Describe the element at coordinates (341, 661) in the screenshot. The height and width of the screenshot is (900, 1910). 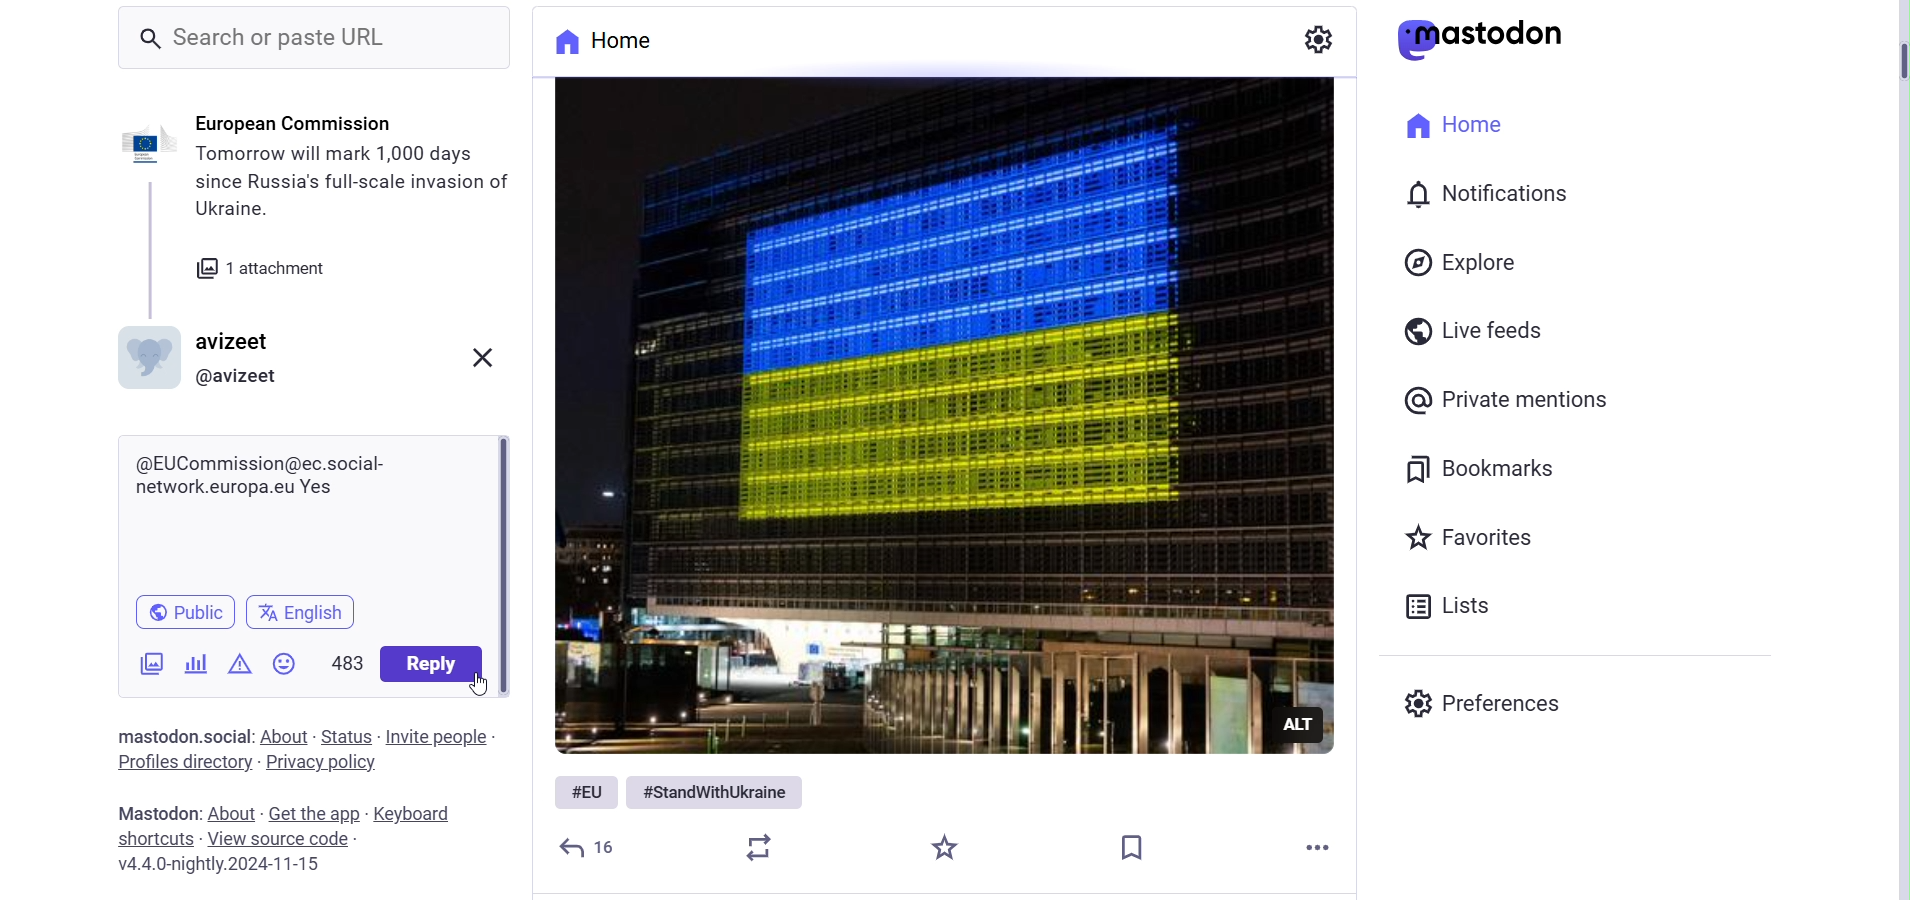
I see `Word Limit` at that location.